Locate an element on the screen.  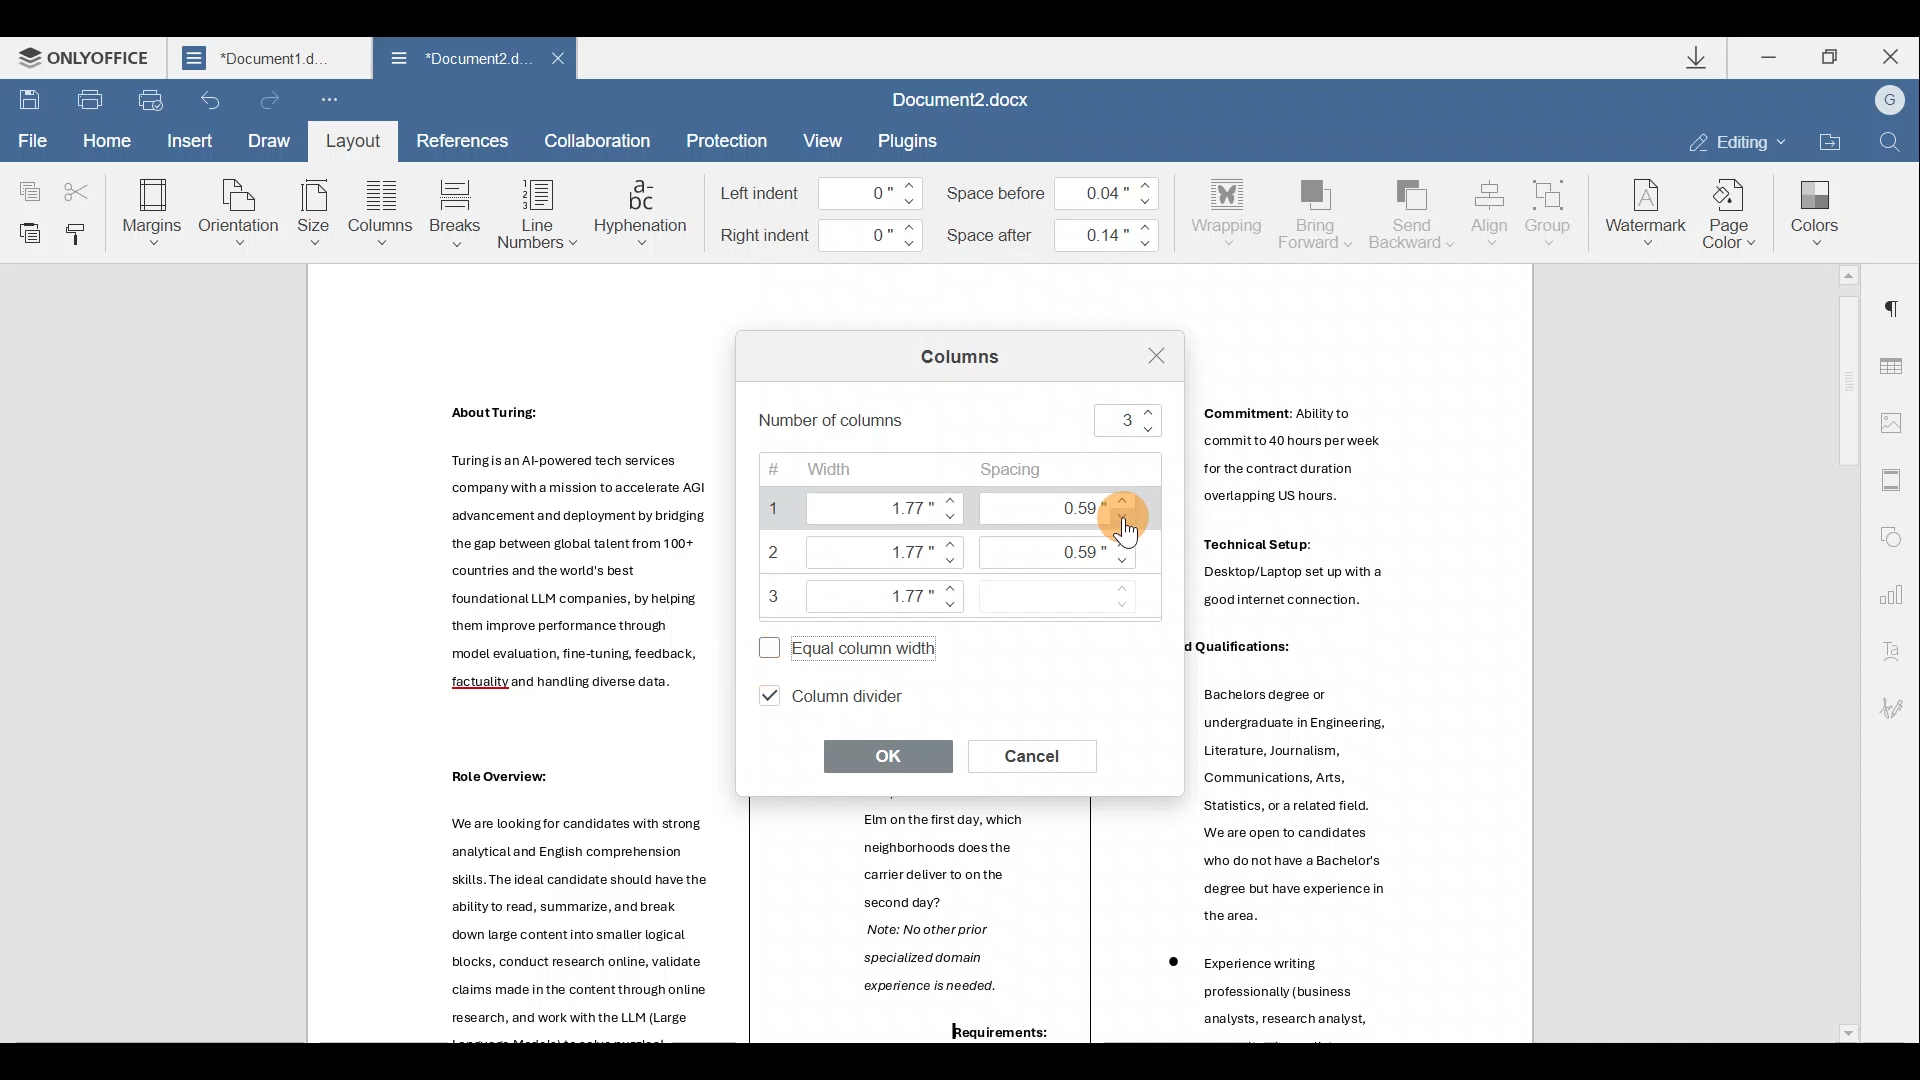
Copy style is located at coordinates (79, 229).